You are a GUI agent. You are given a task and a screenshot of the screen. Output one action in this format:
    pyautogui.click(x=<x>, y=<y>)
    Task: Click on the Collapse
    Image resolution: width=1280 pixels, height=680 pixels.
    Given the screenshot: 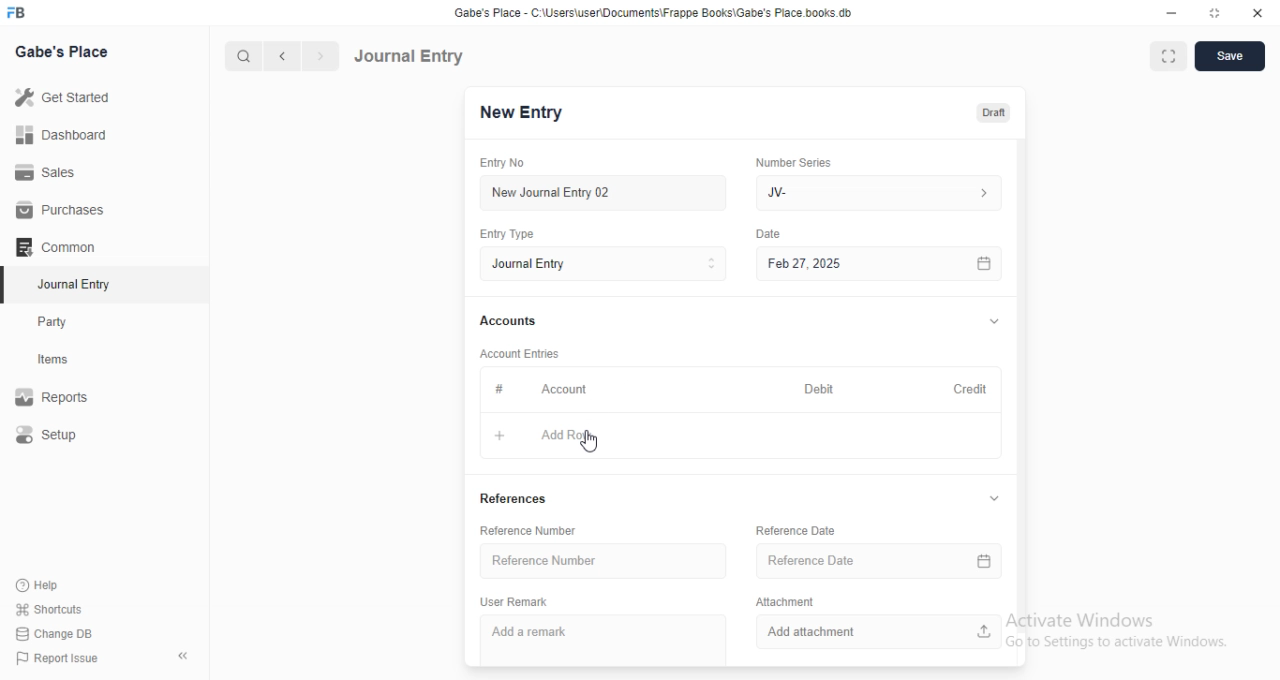 What is the action you would take?
    pyautogui.click(x=184, y=656)
    